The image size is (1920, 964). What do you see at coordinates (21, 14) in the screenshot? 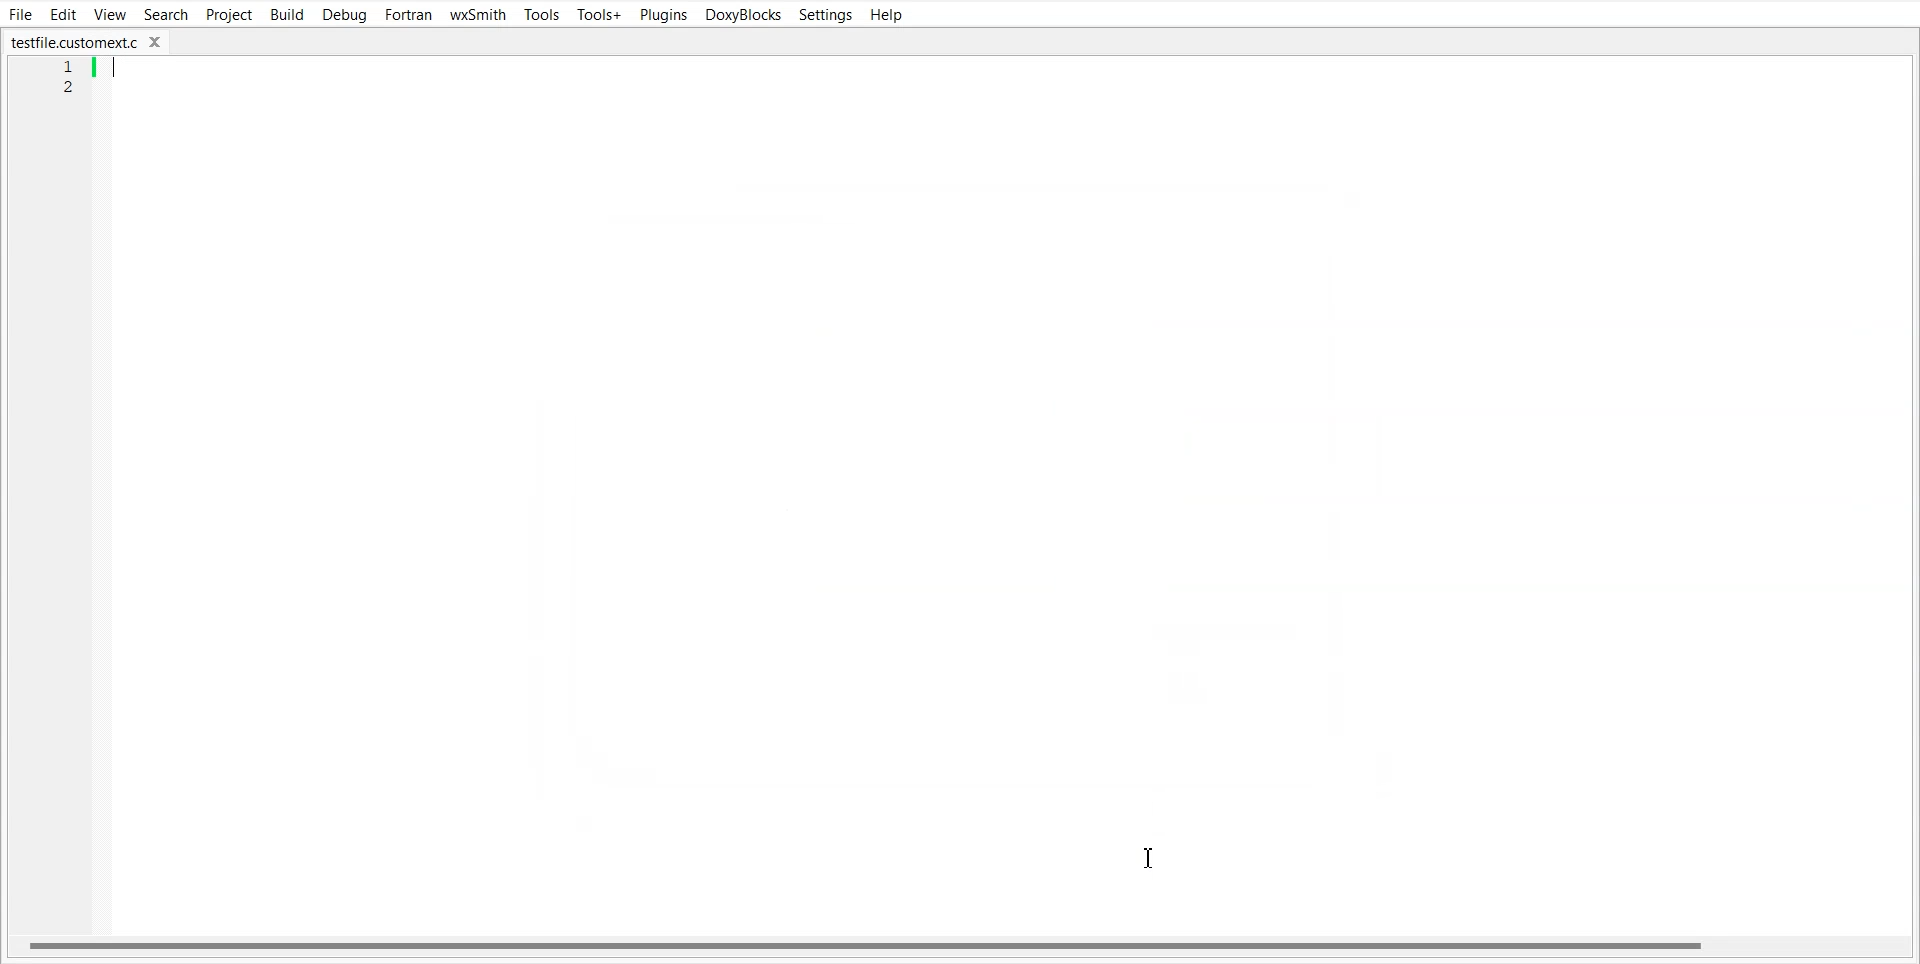
I see `File` at bounding box center [21, 14].